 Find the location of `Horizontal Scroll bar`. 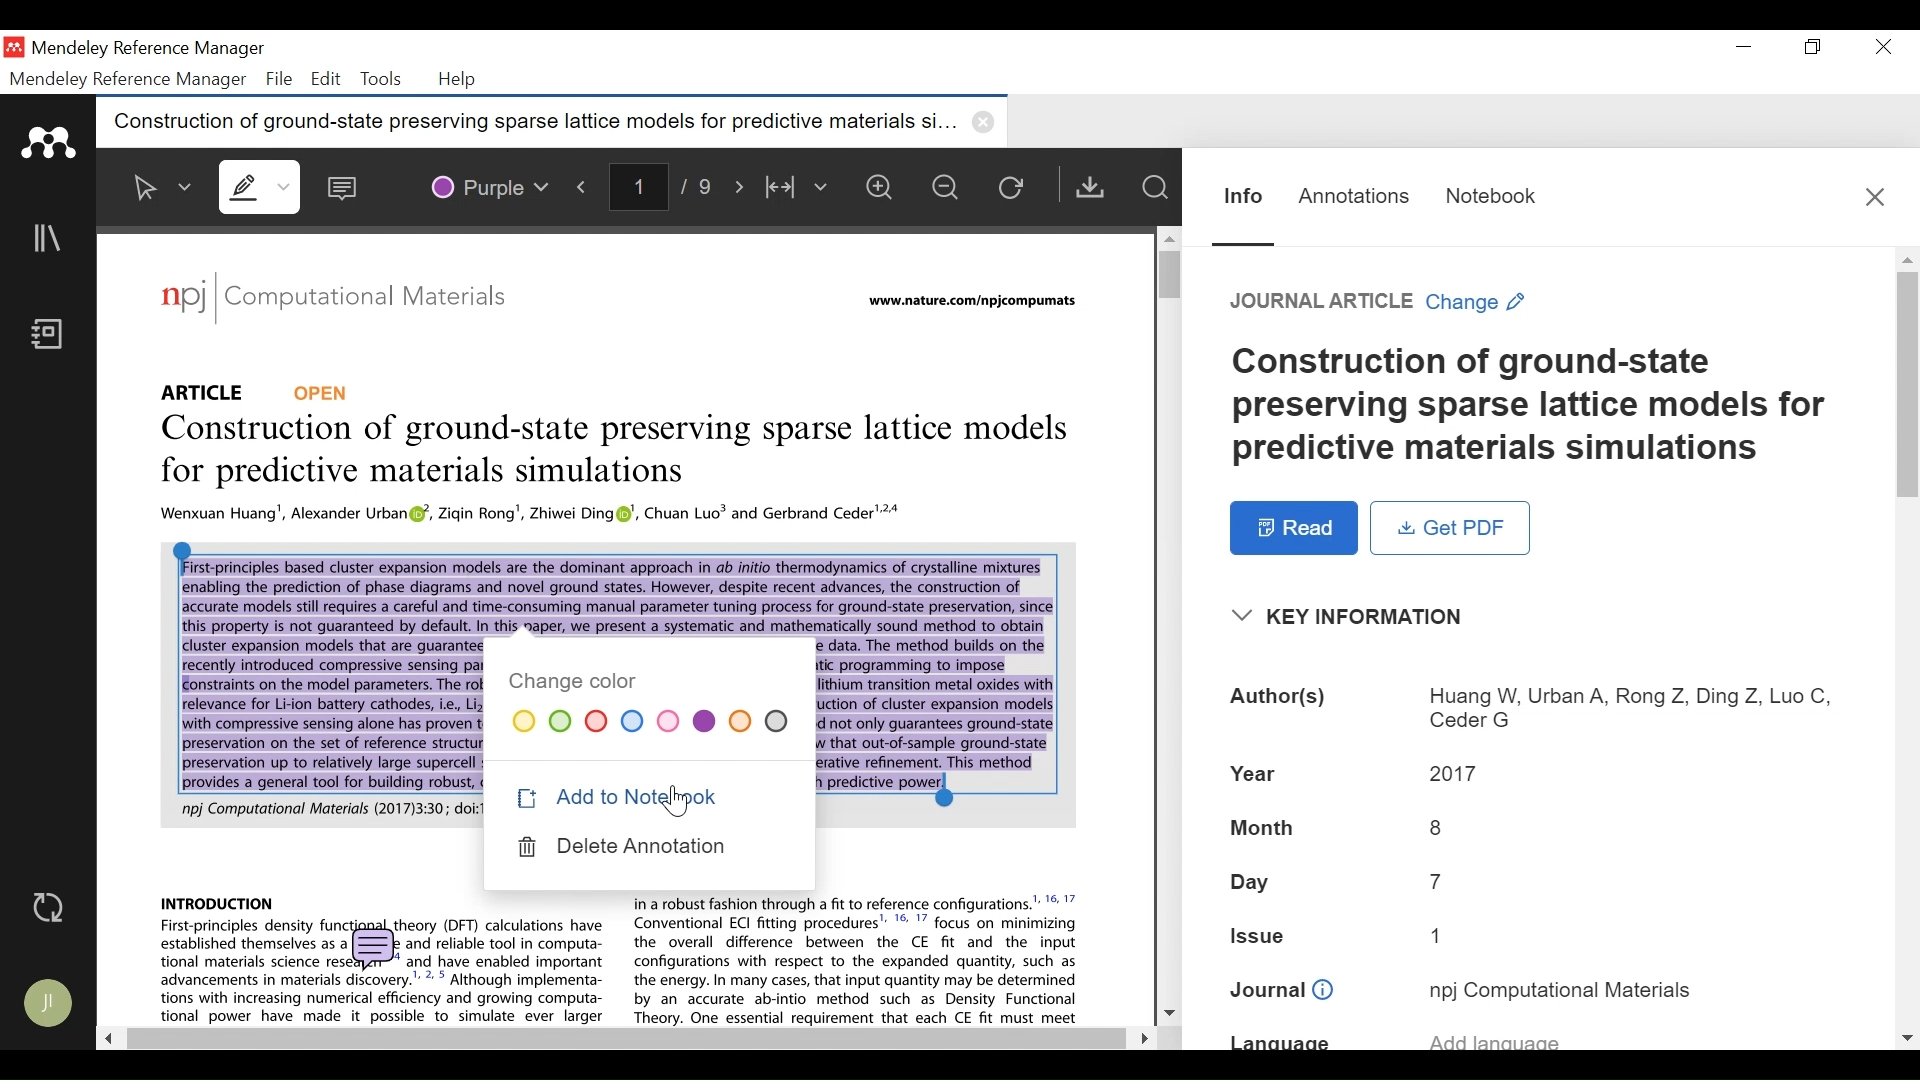

Horizontal Scroll bar is located at coordinates (622, 1039).